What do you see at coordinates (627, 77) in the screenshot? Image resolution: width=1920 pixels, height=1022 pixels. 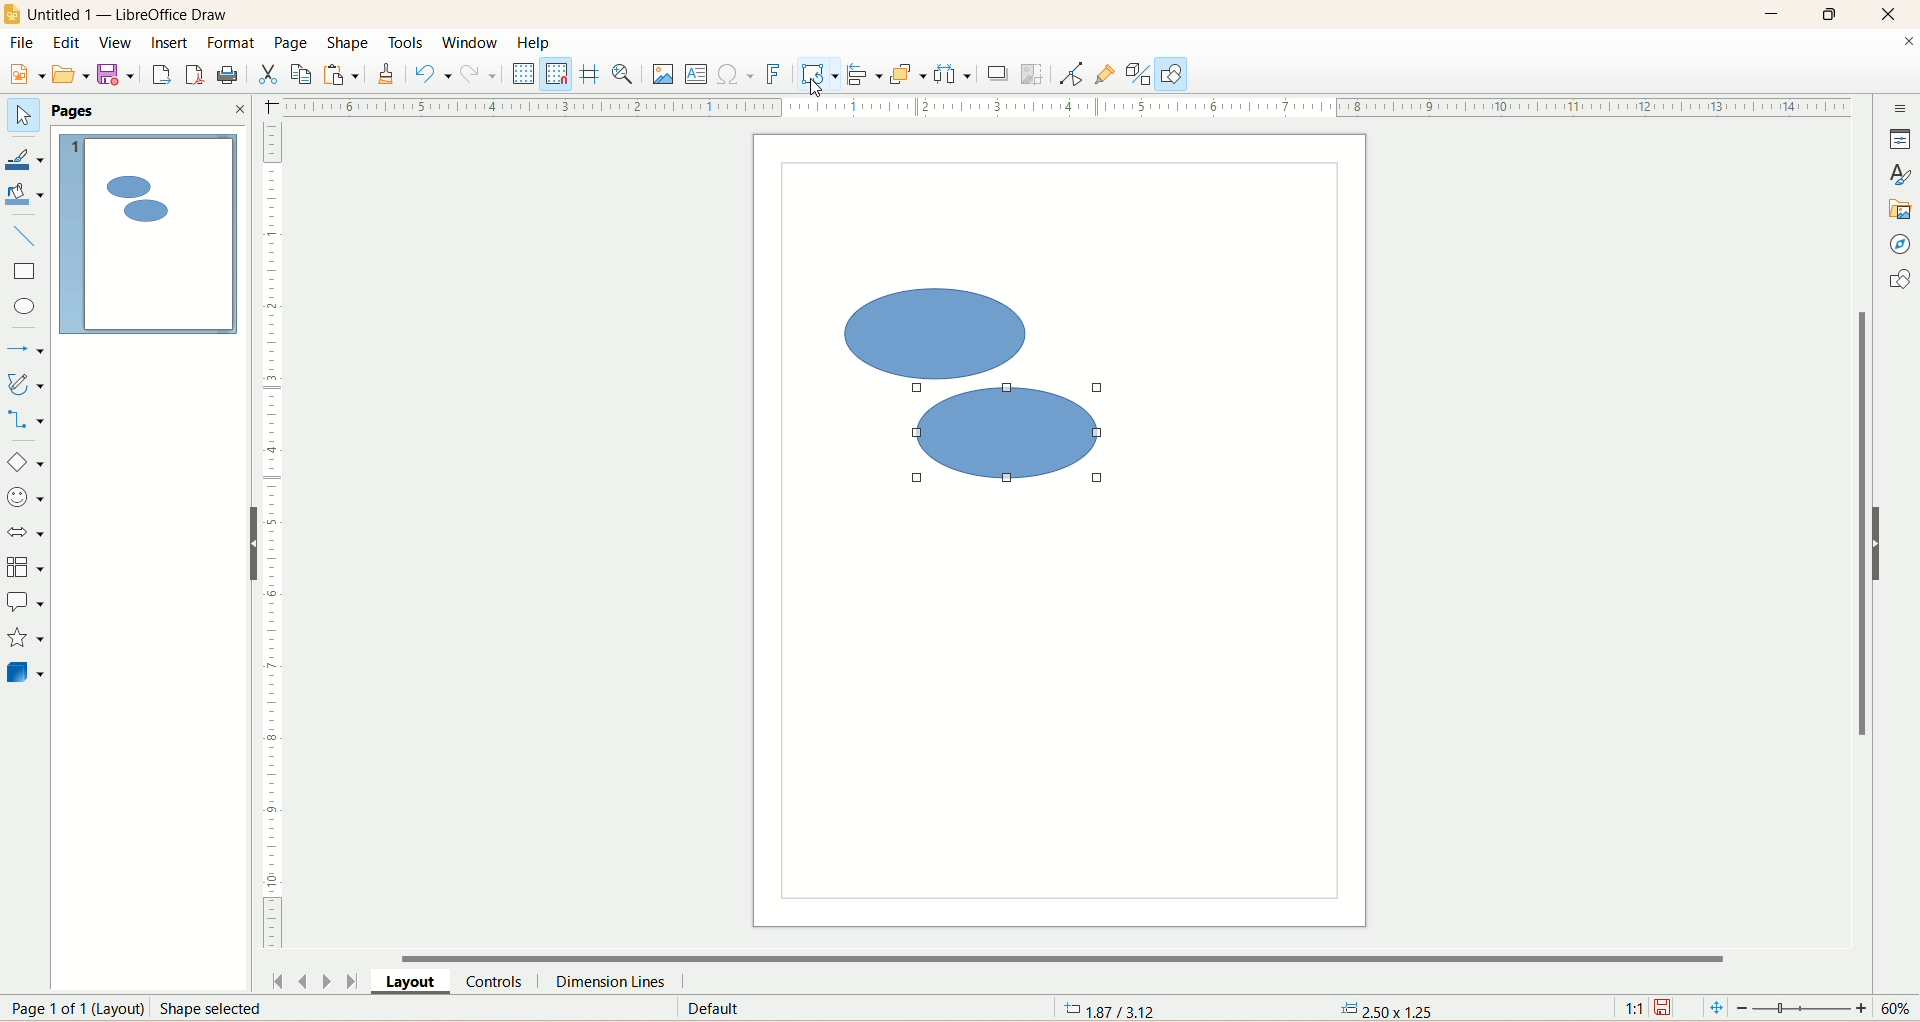 I see `zoom and pan` at bounding box center [627, 77].